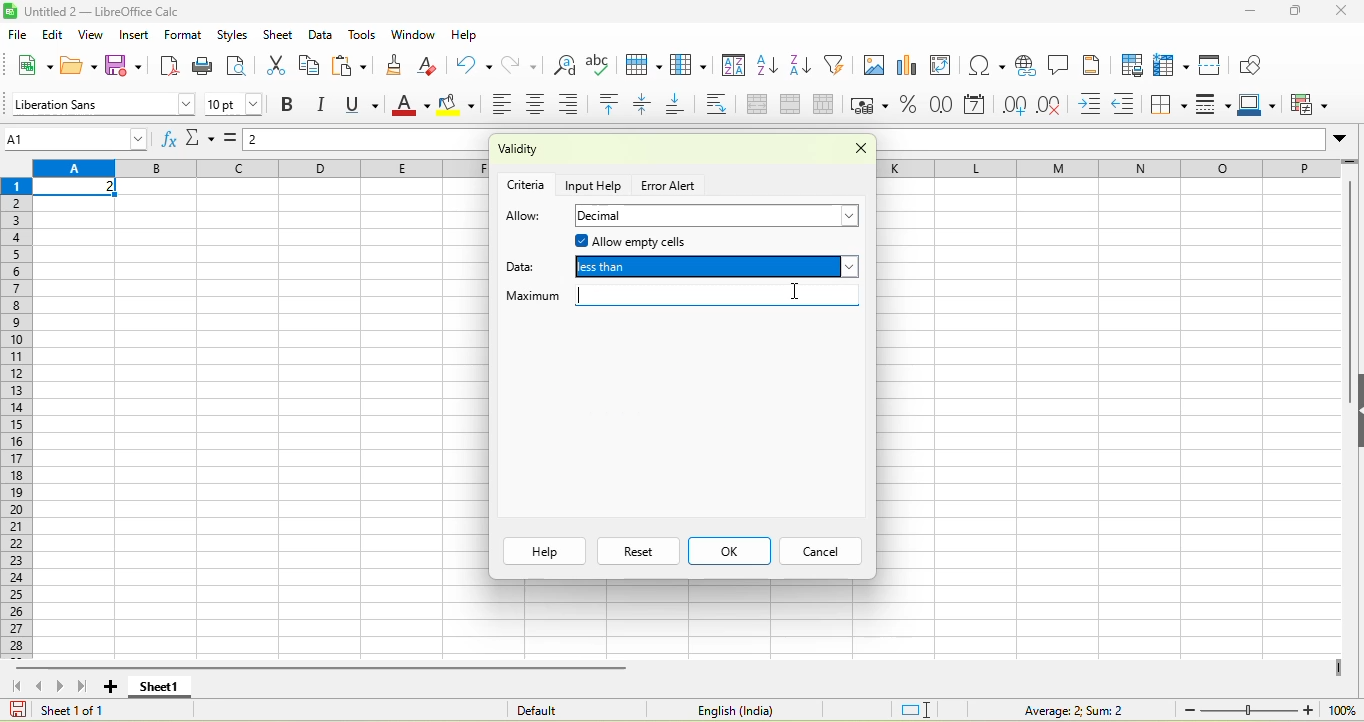 This screenshot has height=722, width=1364. What do you see at coordinates (690, 242) in the screenshot?
I see `allow empty cells` at bounding box center [690, 242].